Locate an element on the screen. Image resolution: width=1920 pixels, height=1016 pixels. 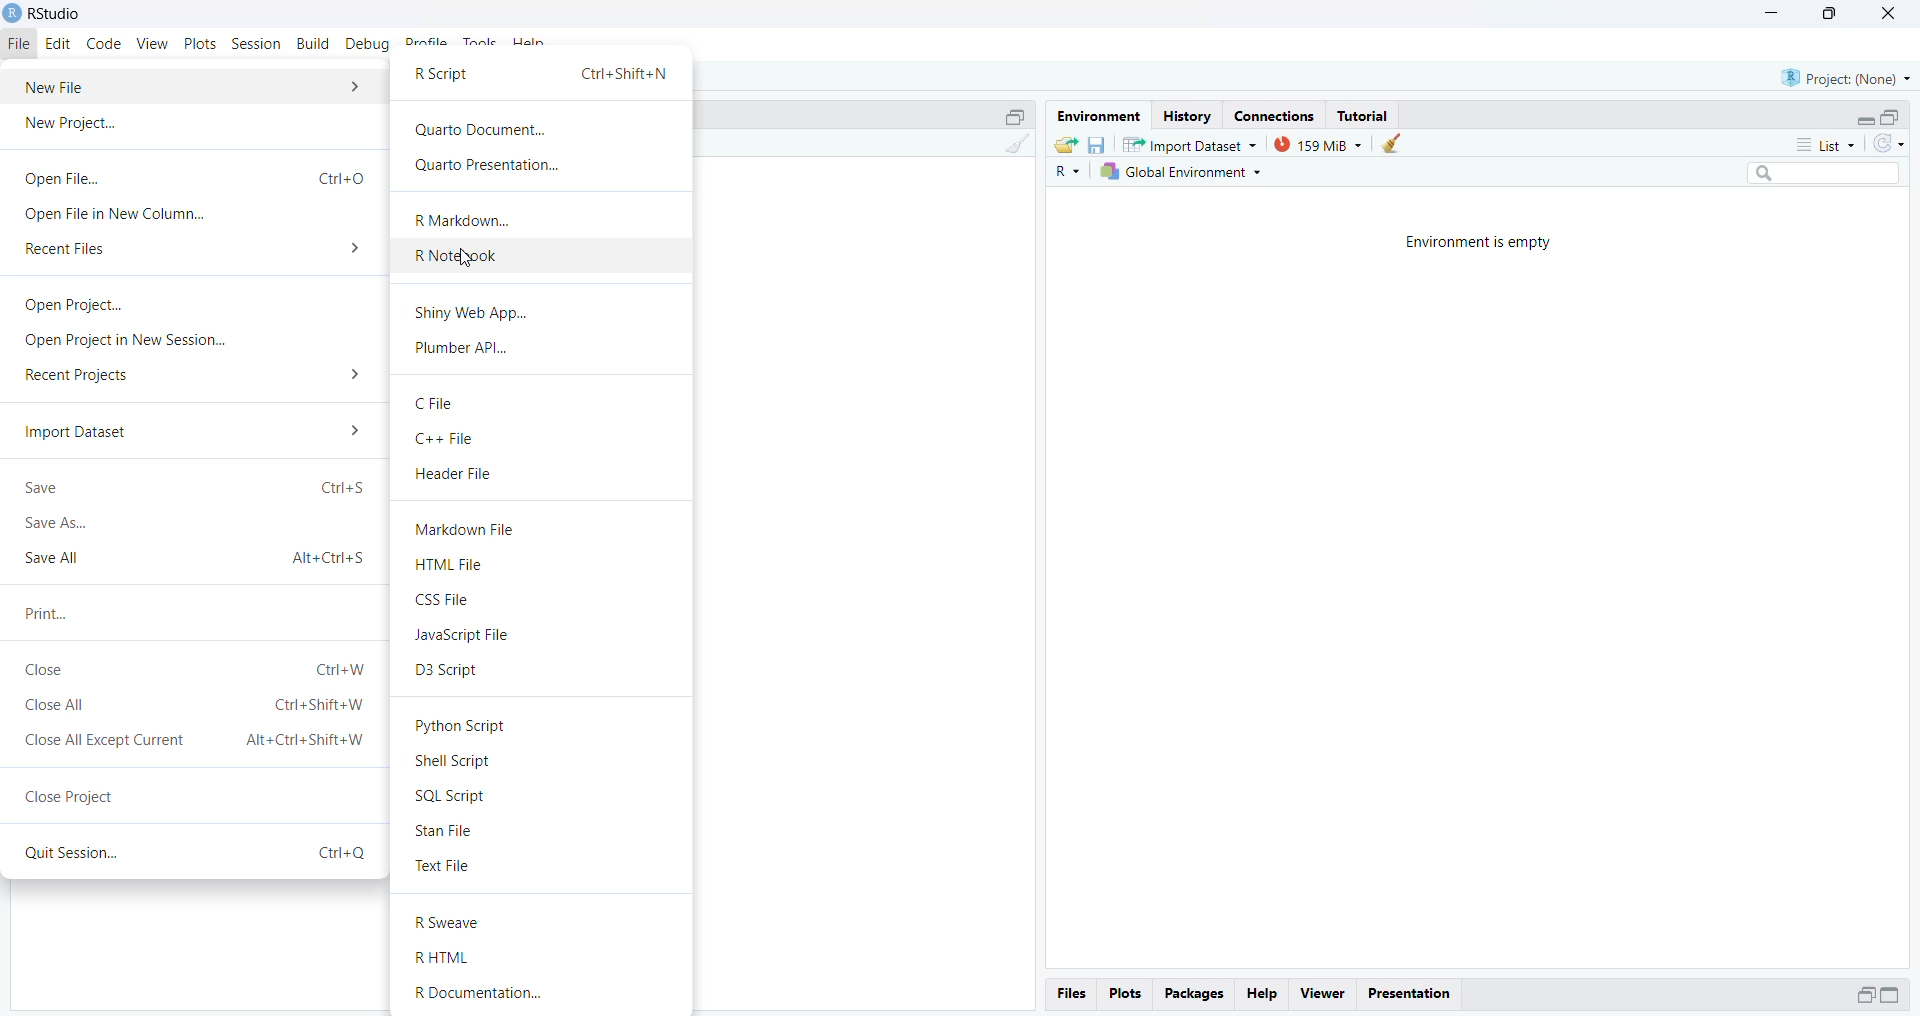
profile is located at coordinates (428, 44).